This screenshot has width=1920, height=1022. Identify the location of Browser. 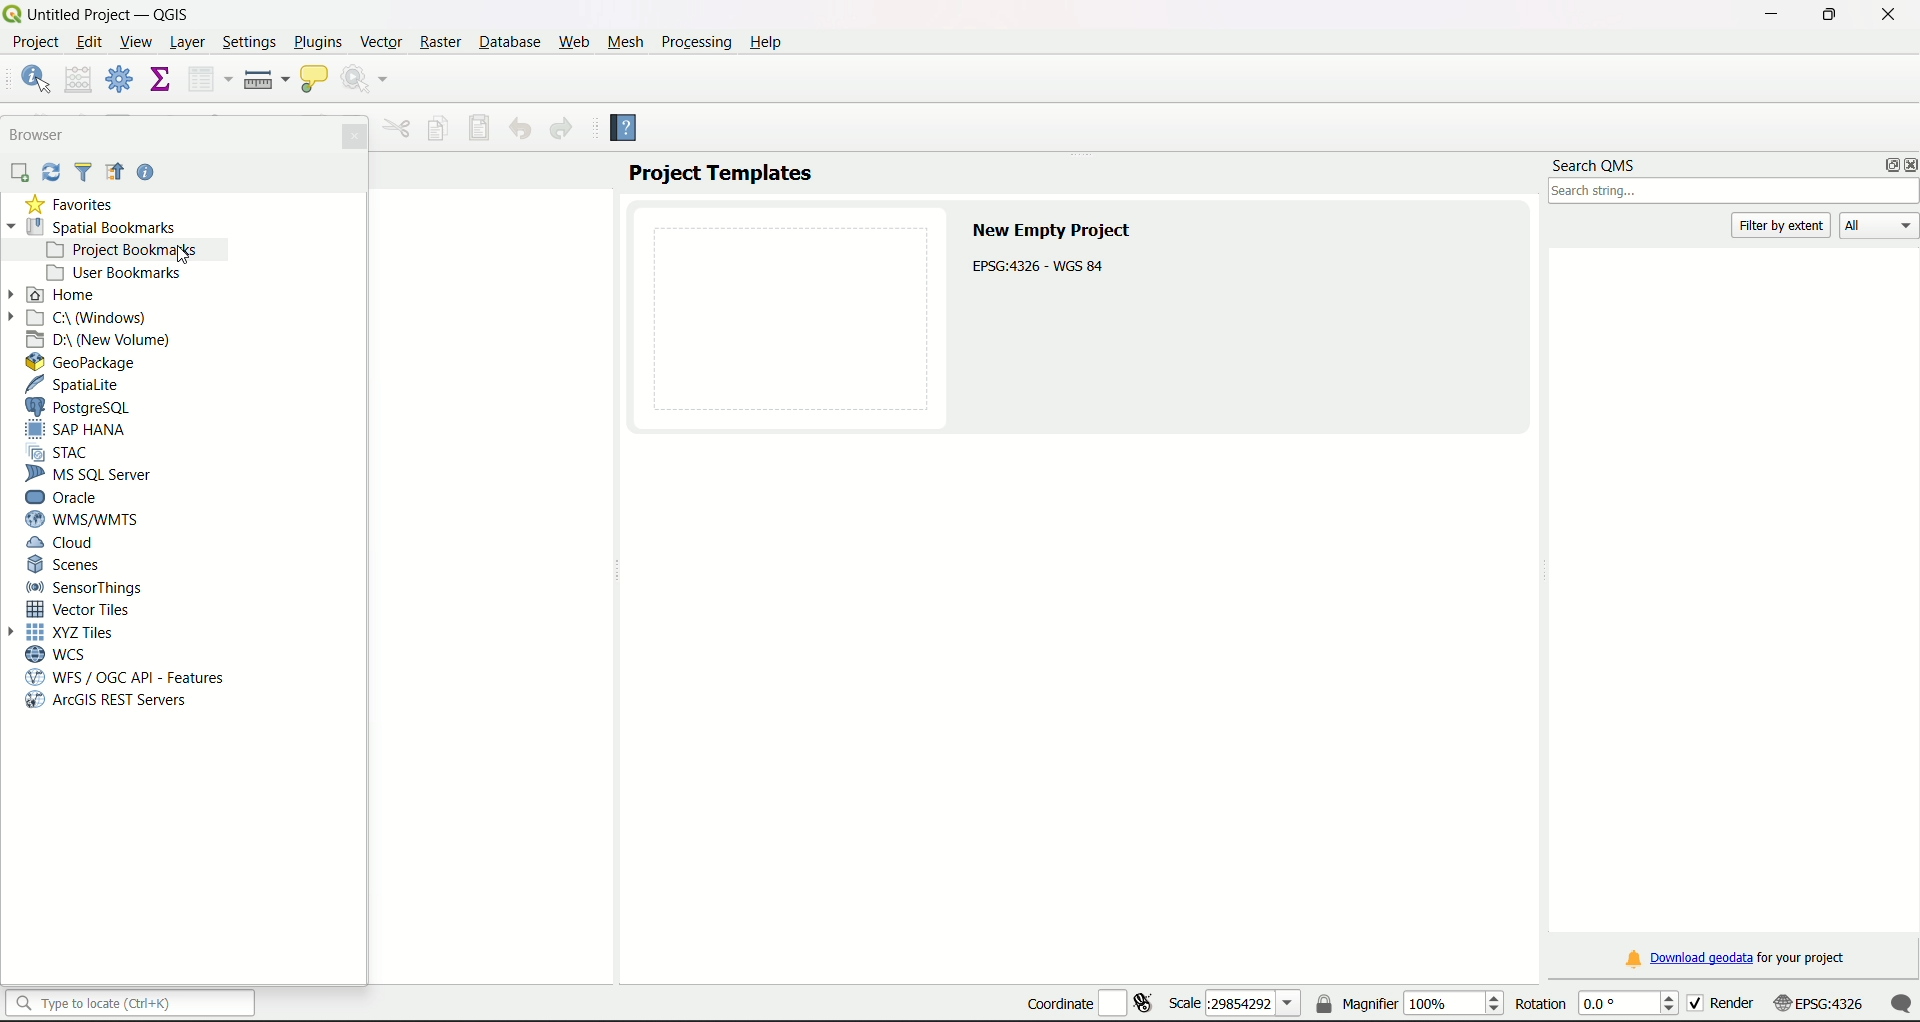
(39, 134).